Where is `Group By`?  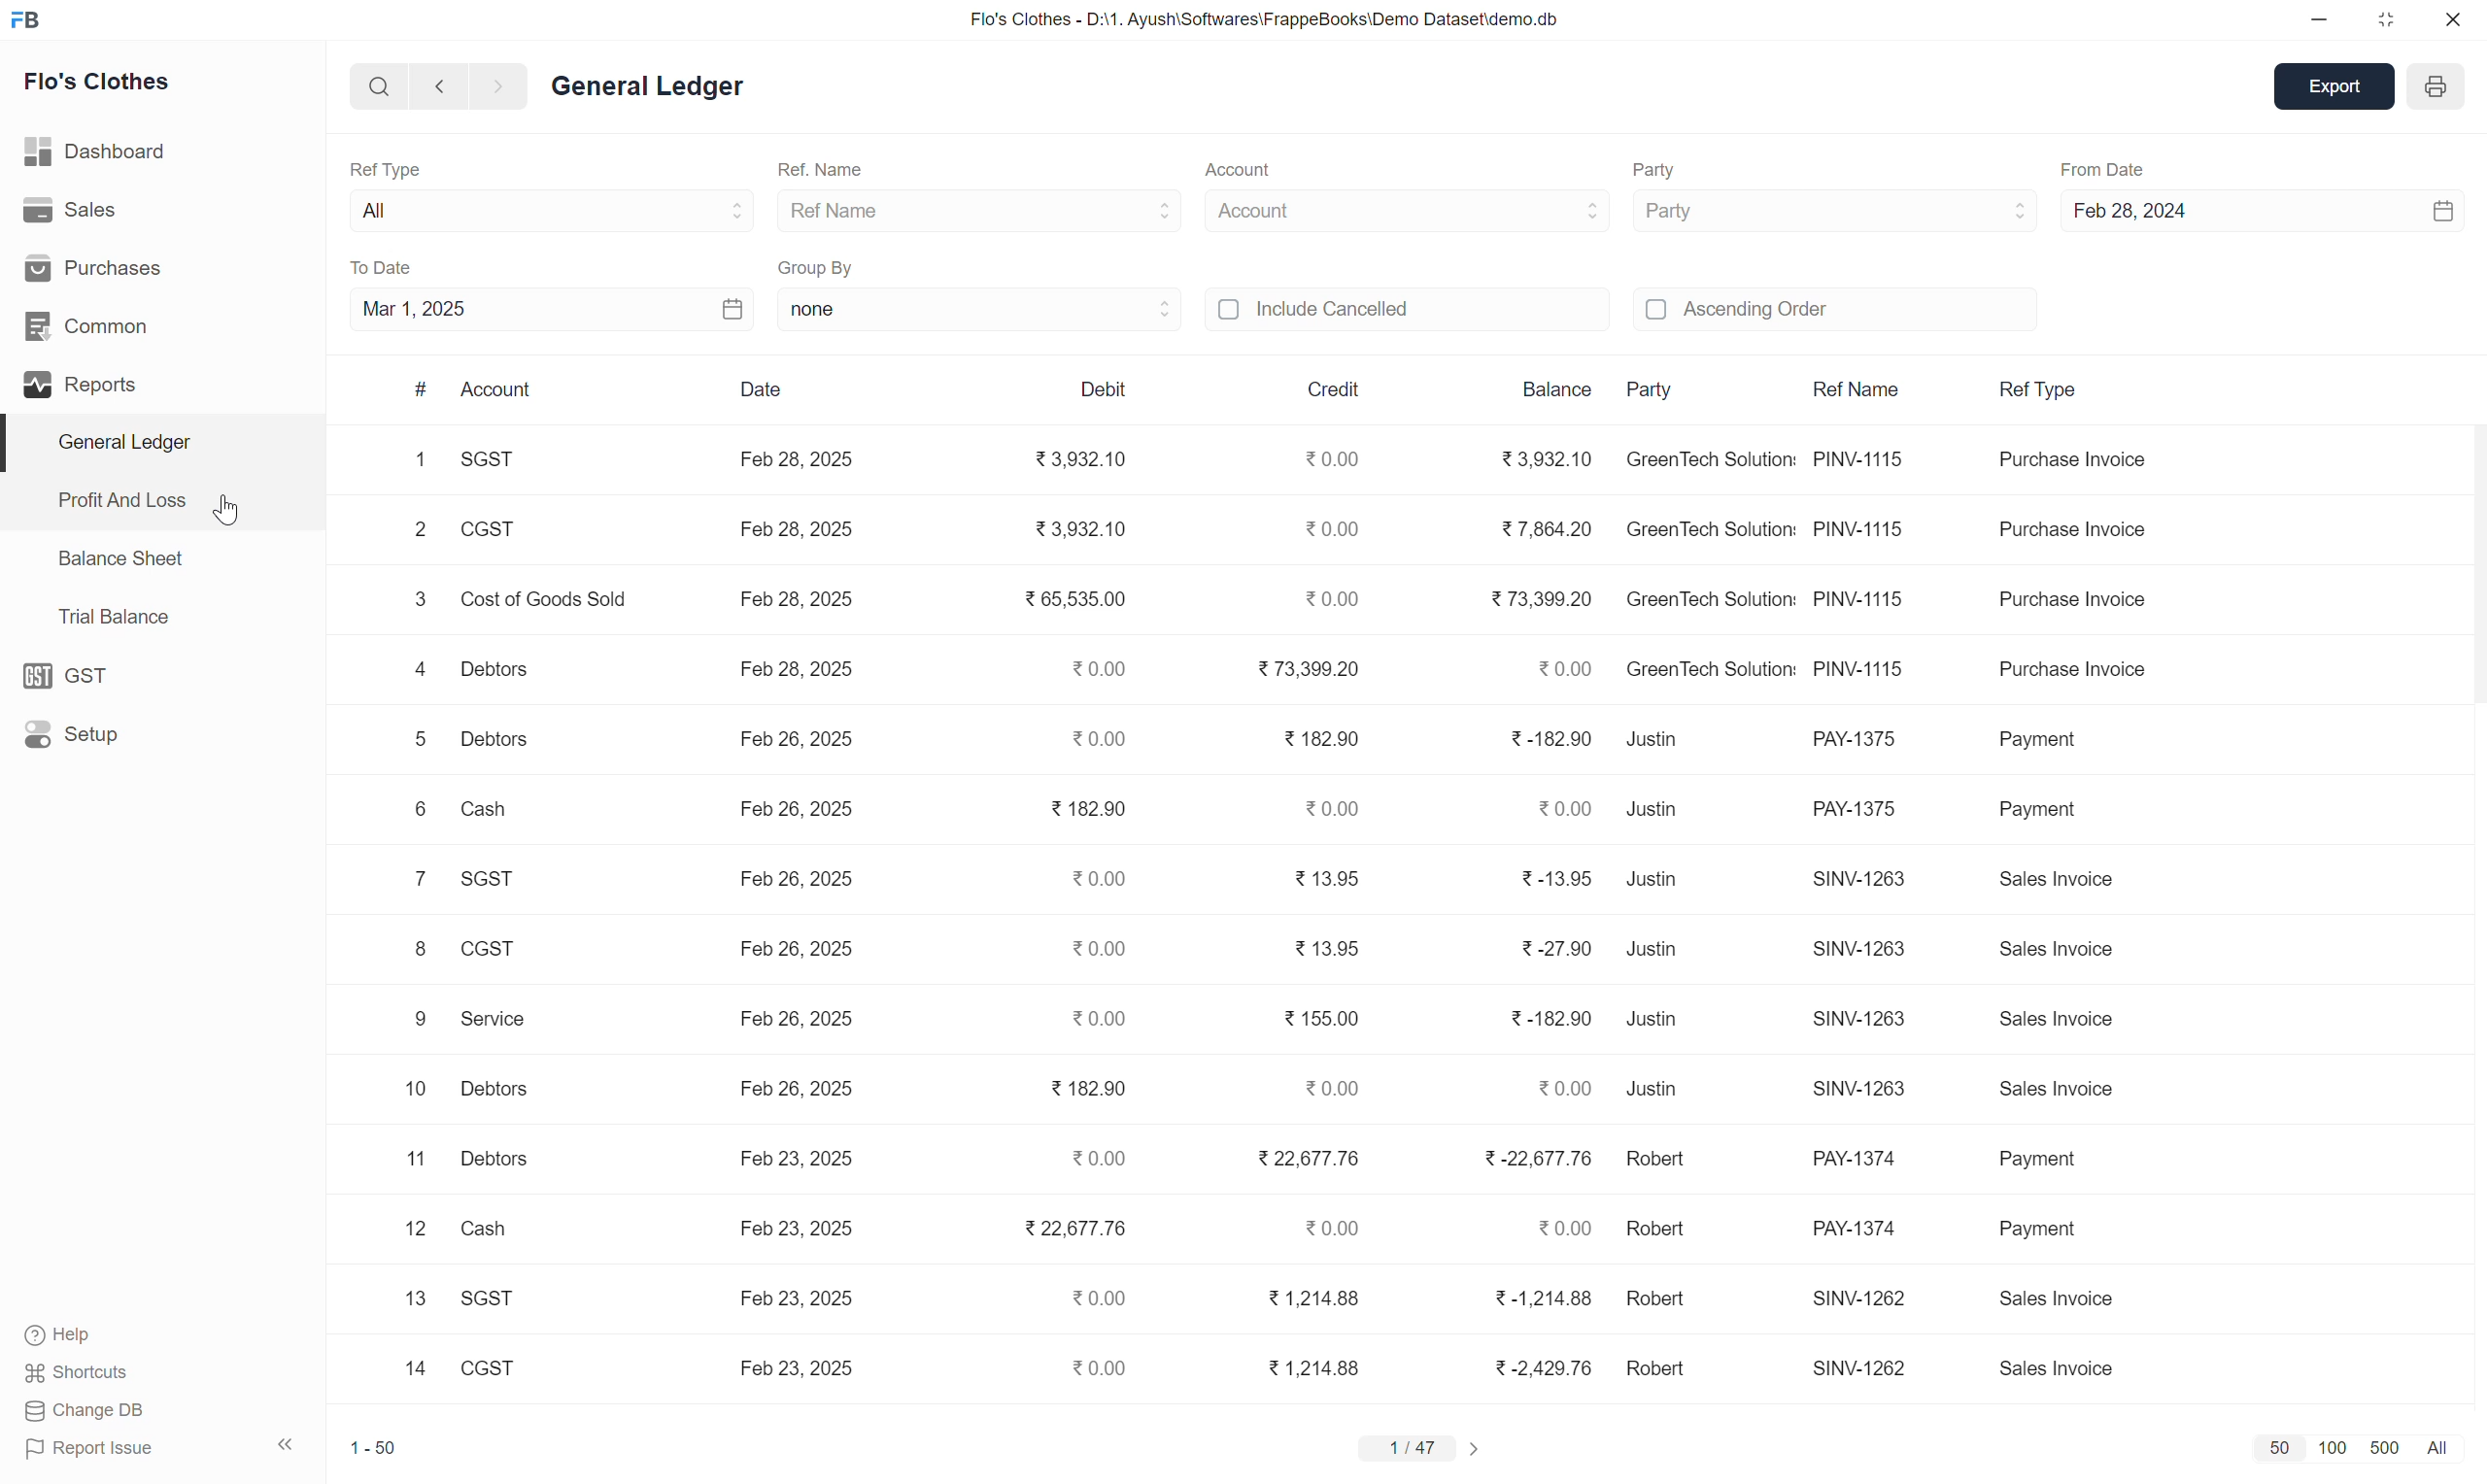
Group By is located at coordinates (838, 264).